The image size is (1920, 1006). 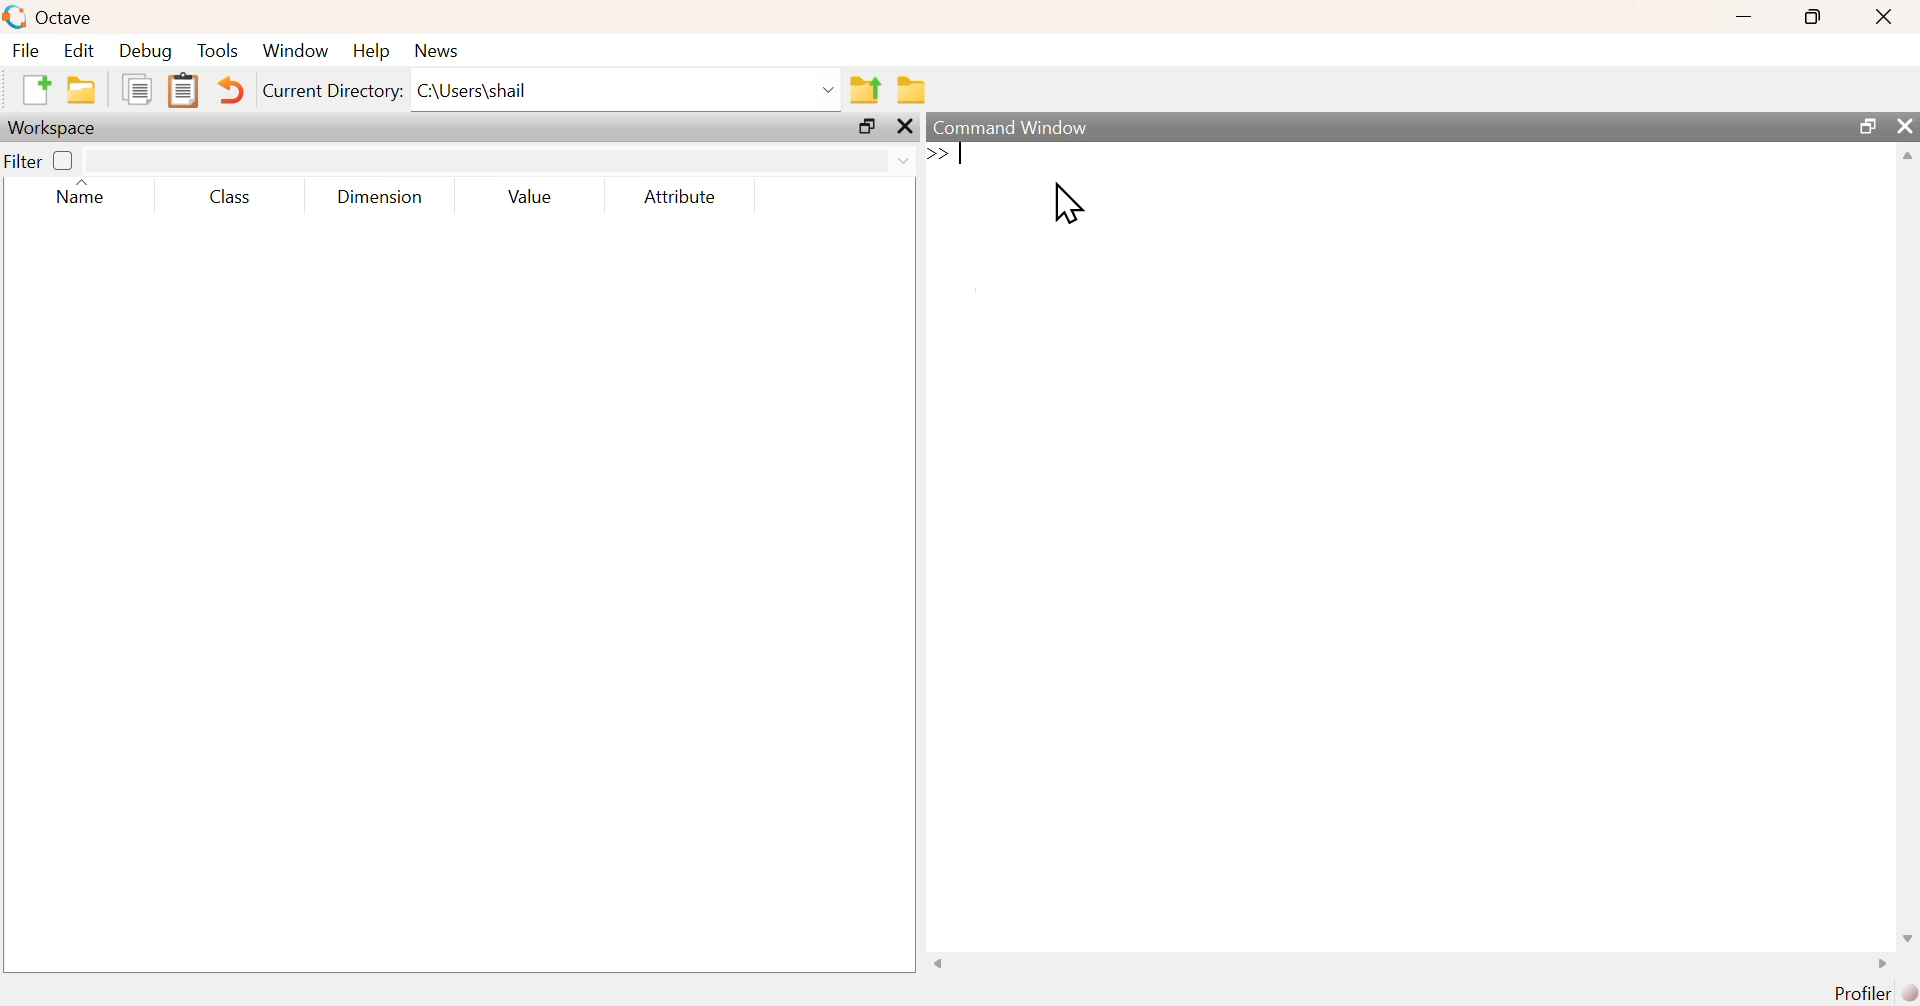 I want to click on Scroll left, so click(x=945, y=964).